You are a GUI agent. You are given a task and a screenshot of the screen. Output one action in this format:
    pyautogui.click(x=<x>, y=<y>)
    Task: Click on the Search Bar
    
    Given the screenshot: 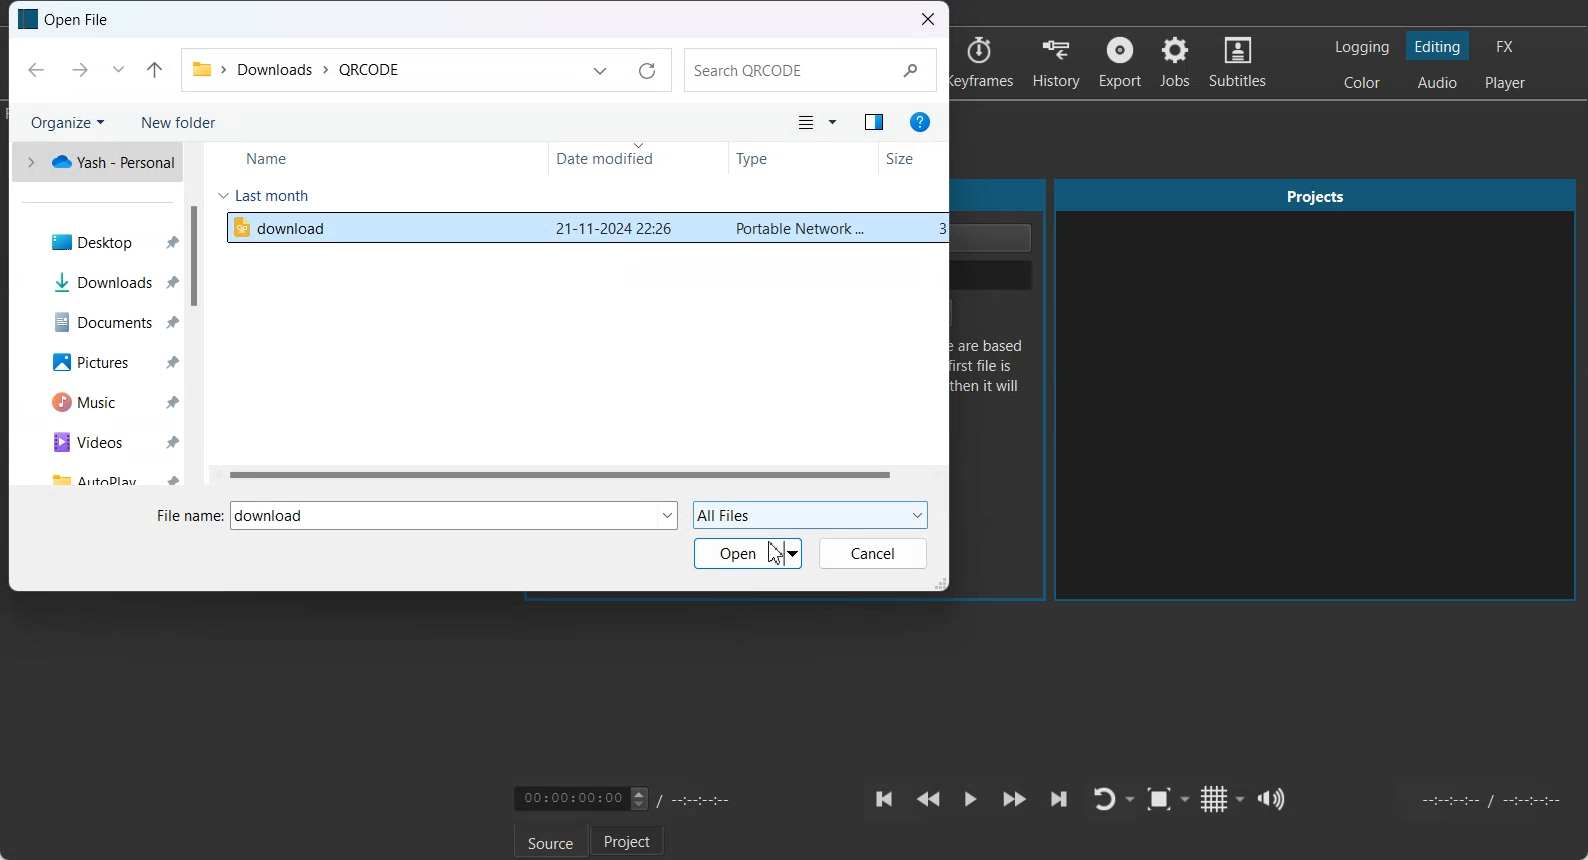 What is the action you would take?
    pyautogui.click(x=811, y=69)
    